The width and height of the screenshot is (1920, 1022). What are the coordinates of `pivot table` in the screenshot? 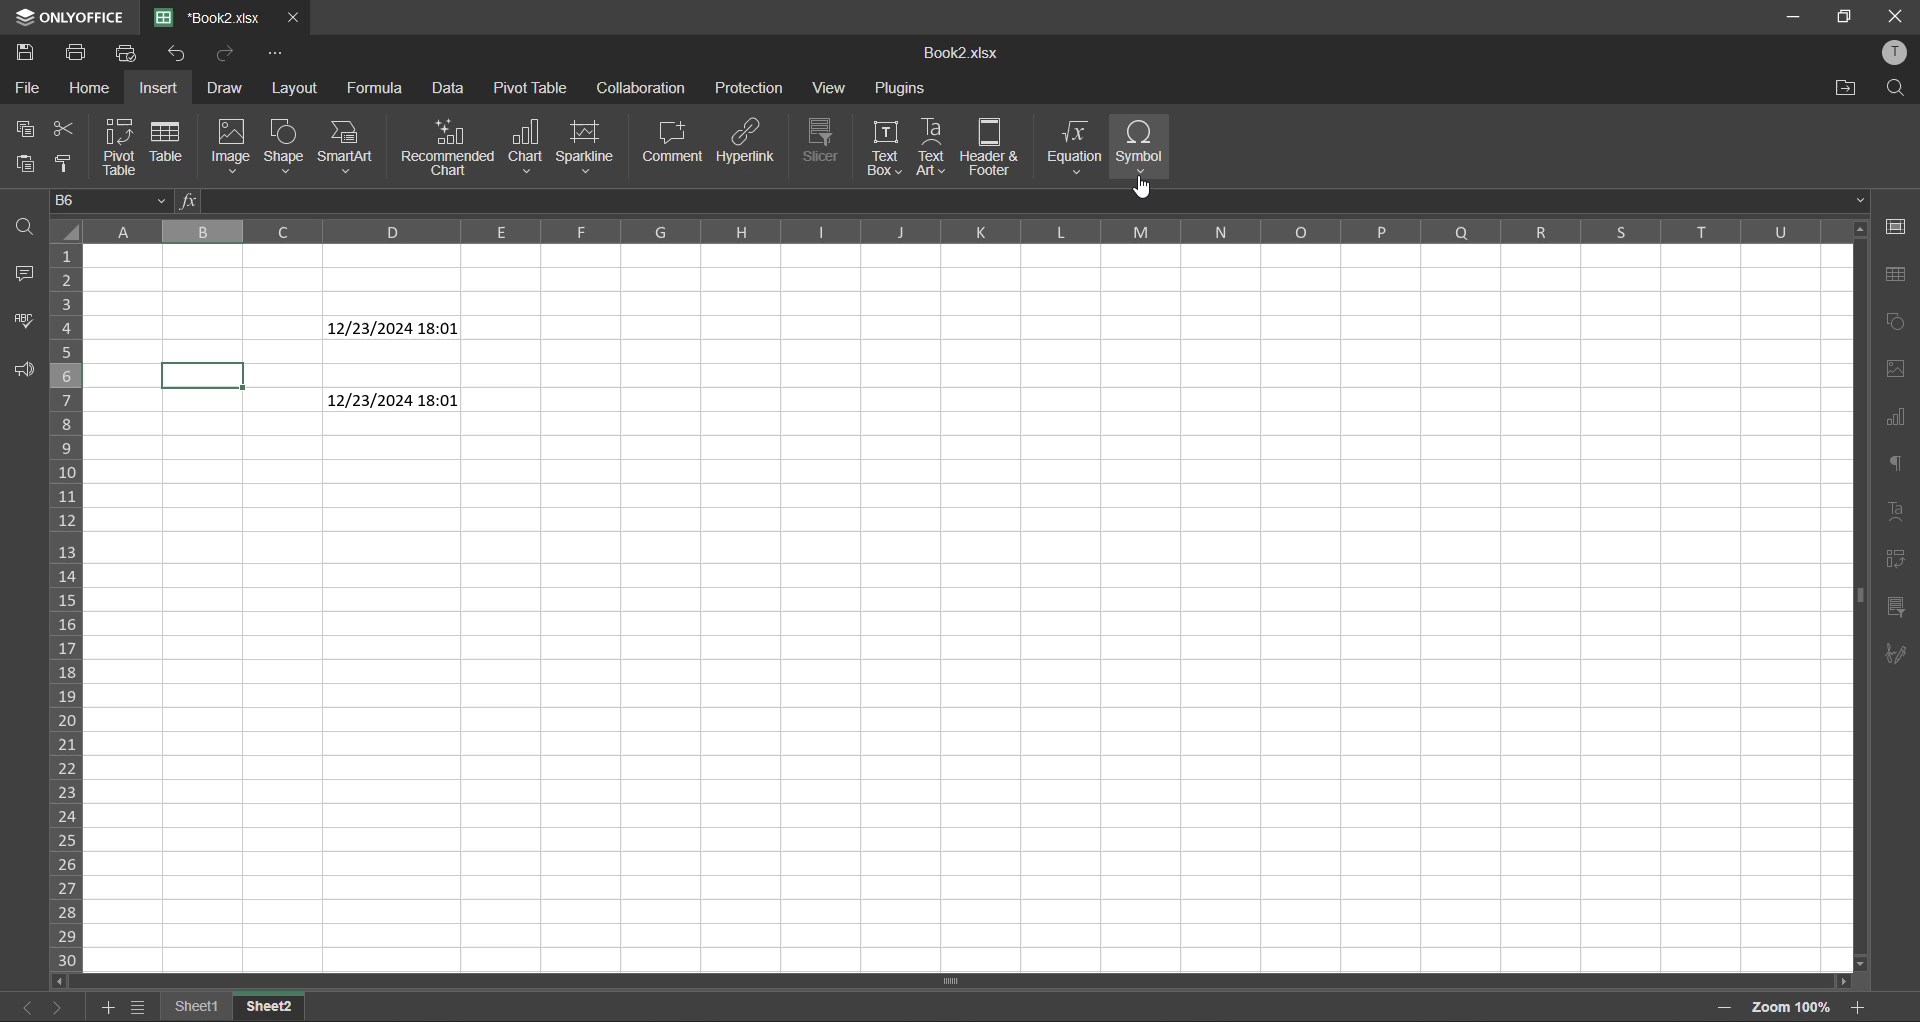 It's located at (534, 88).